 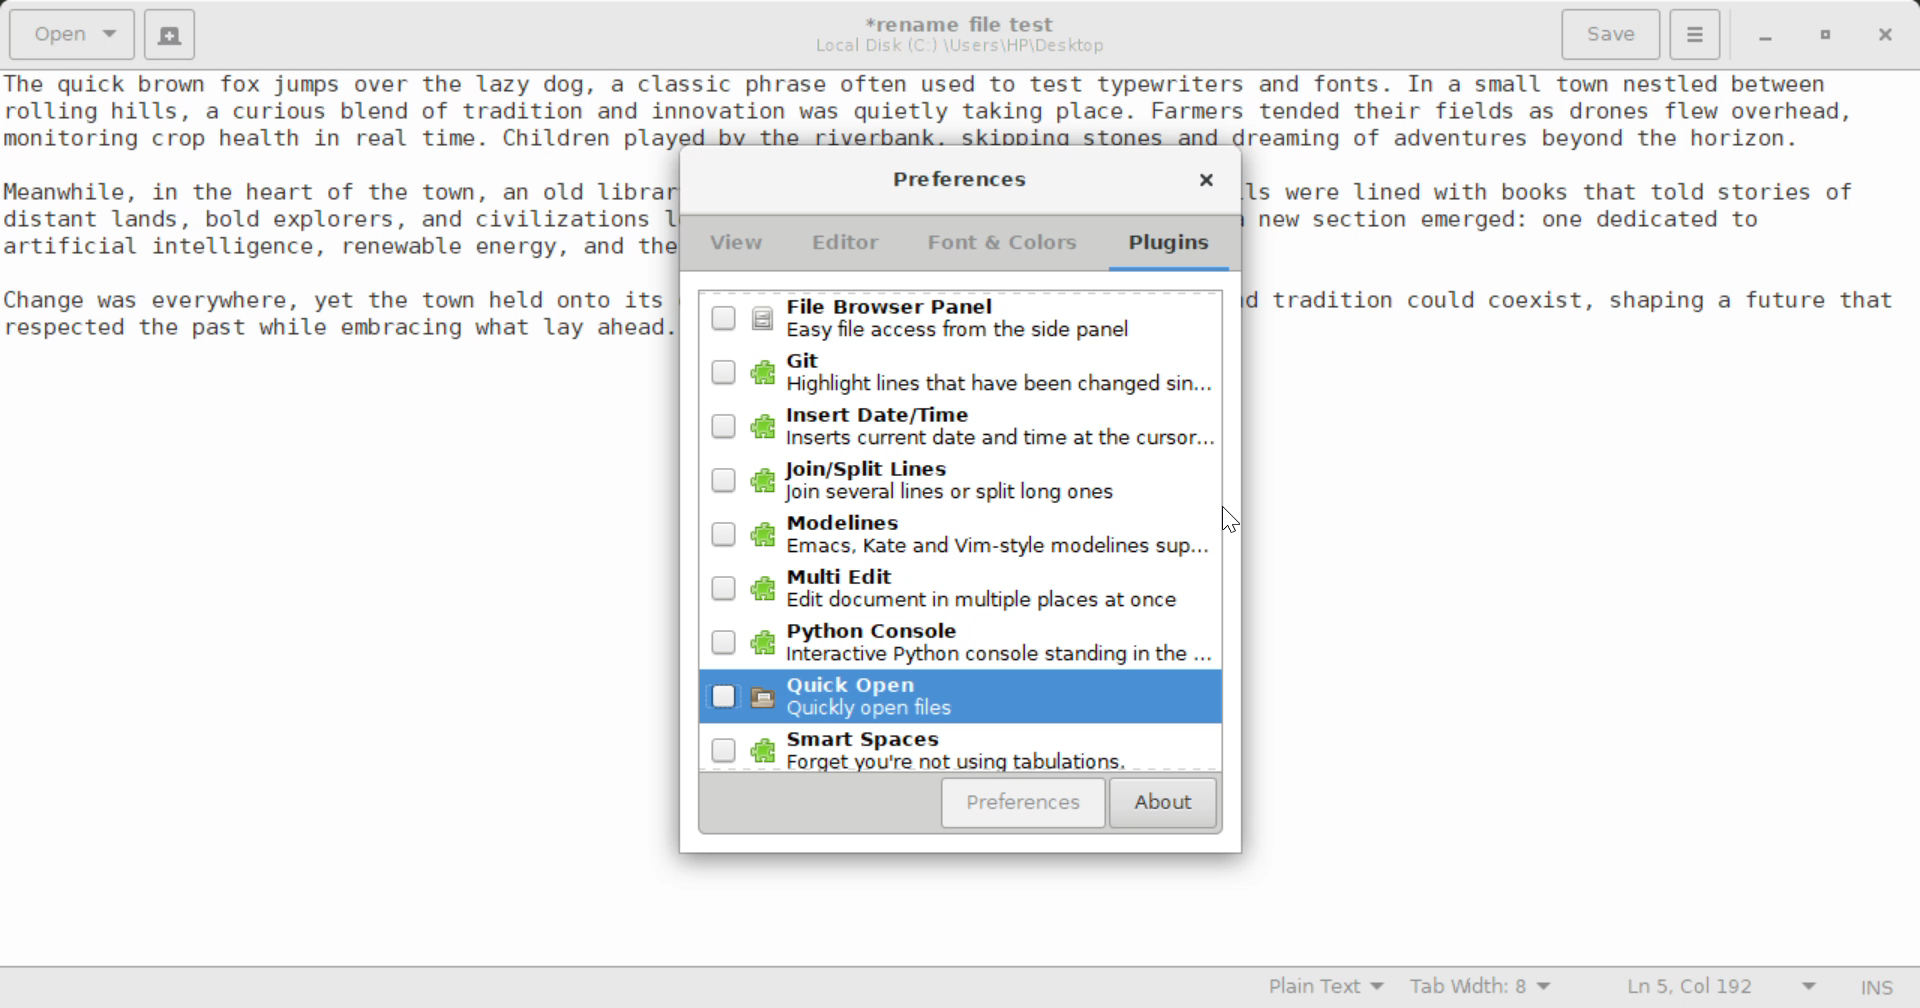 I want to click on Font & Colors Tab, so click(x=1002, y=250).